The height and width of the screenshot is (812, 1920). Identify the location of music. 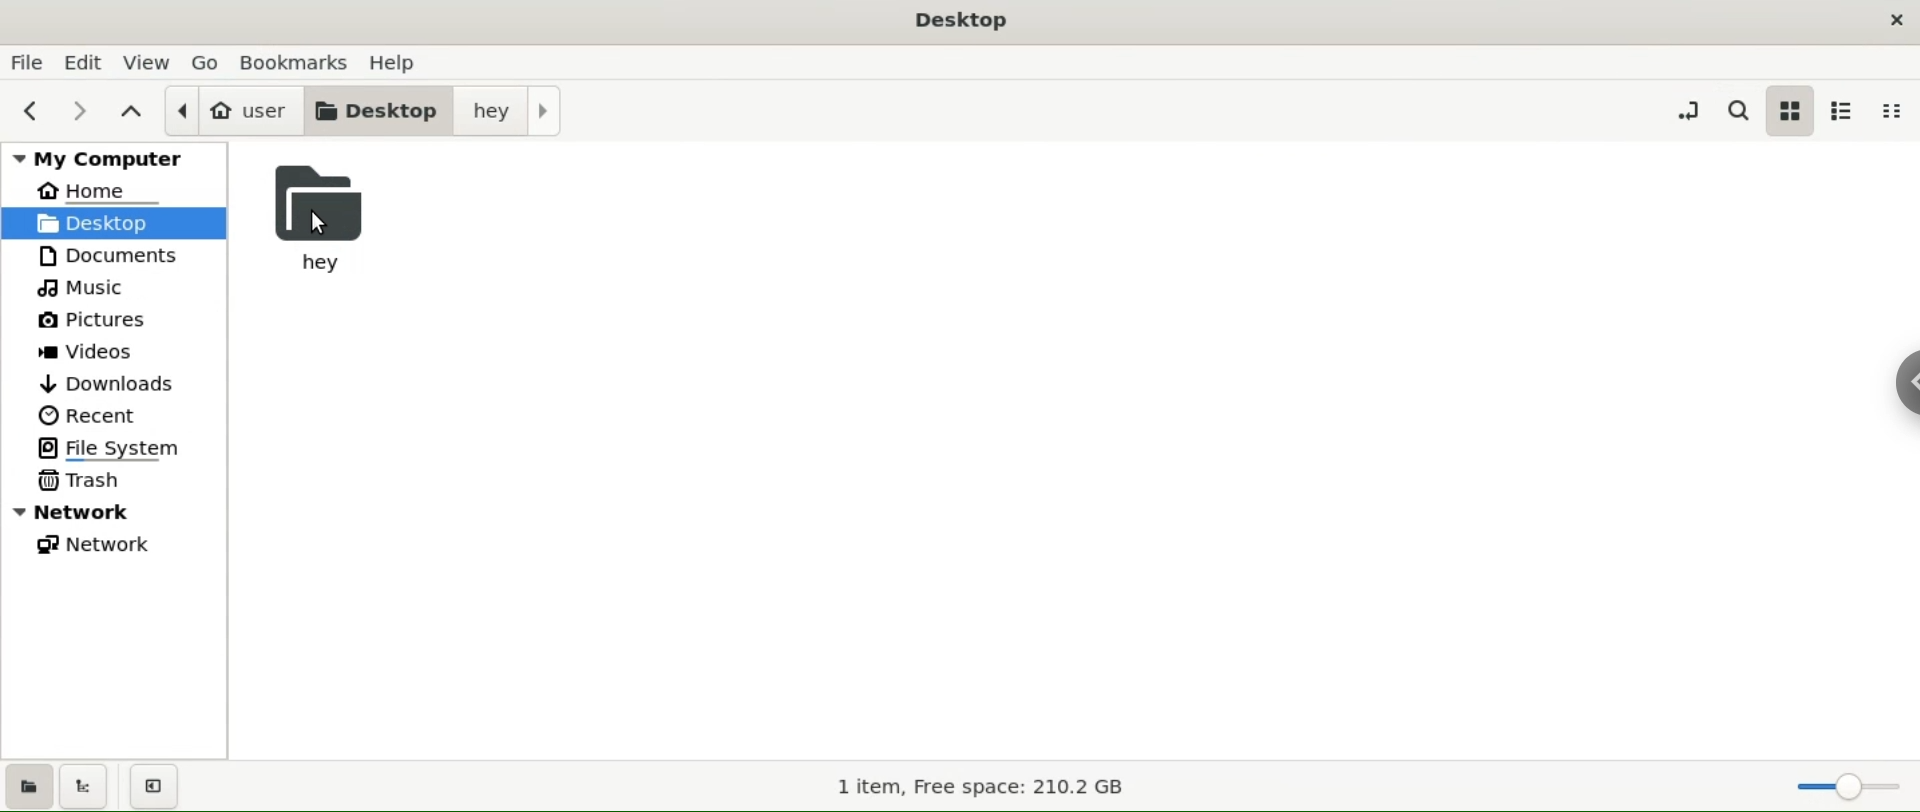
(88, 288).